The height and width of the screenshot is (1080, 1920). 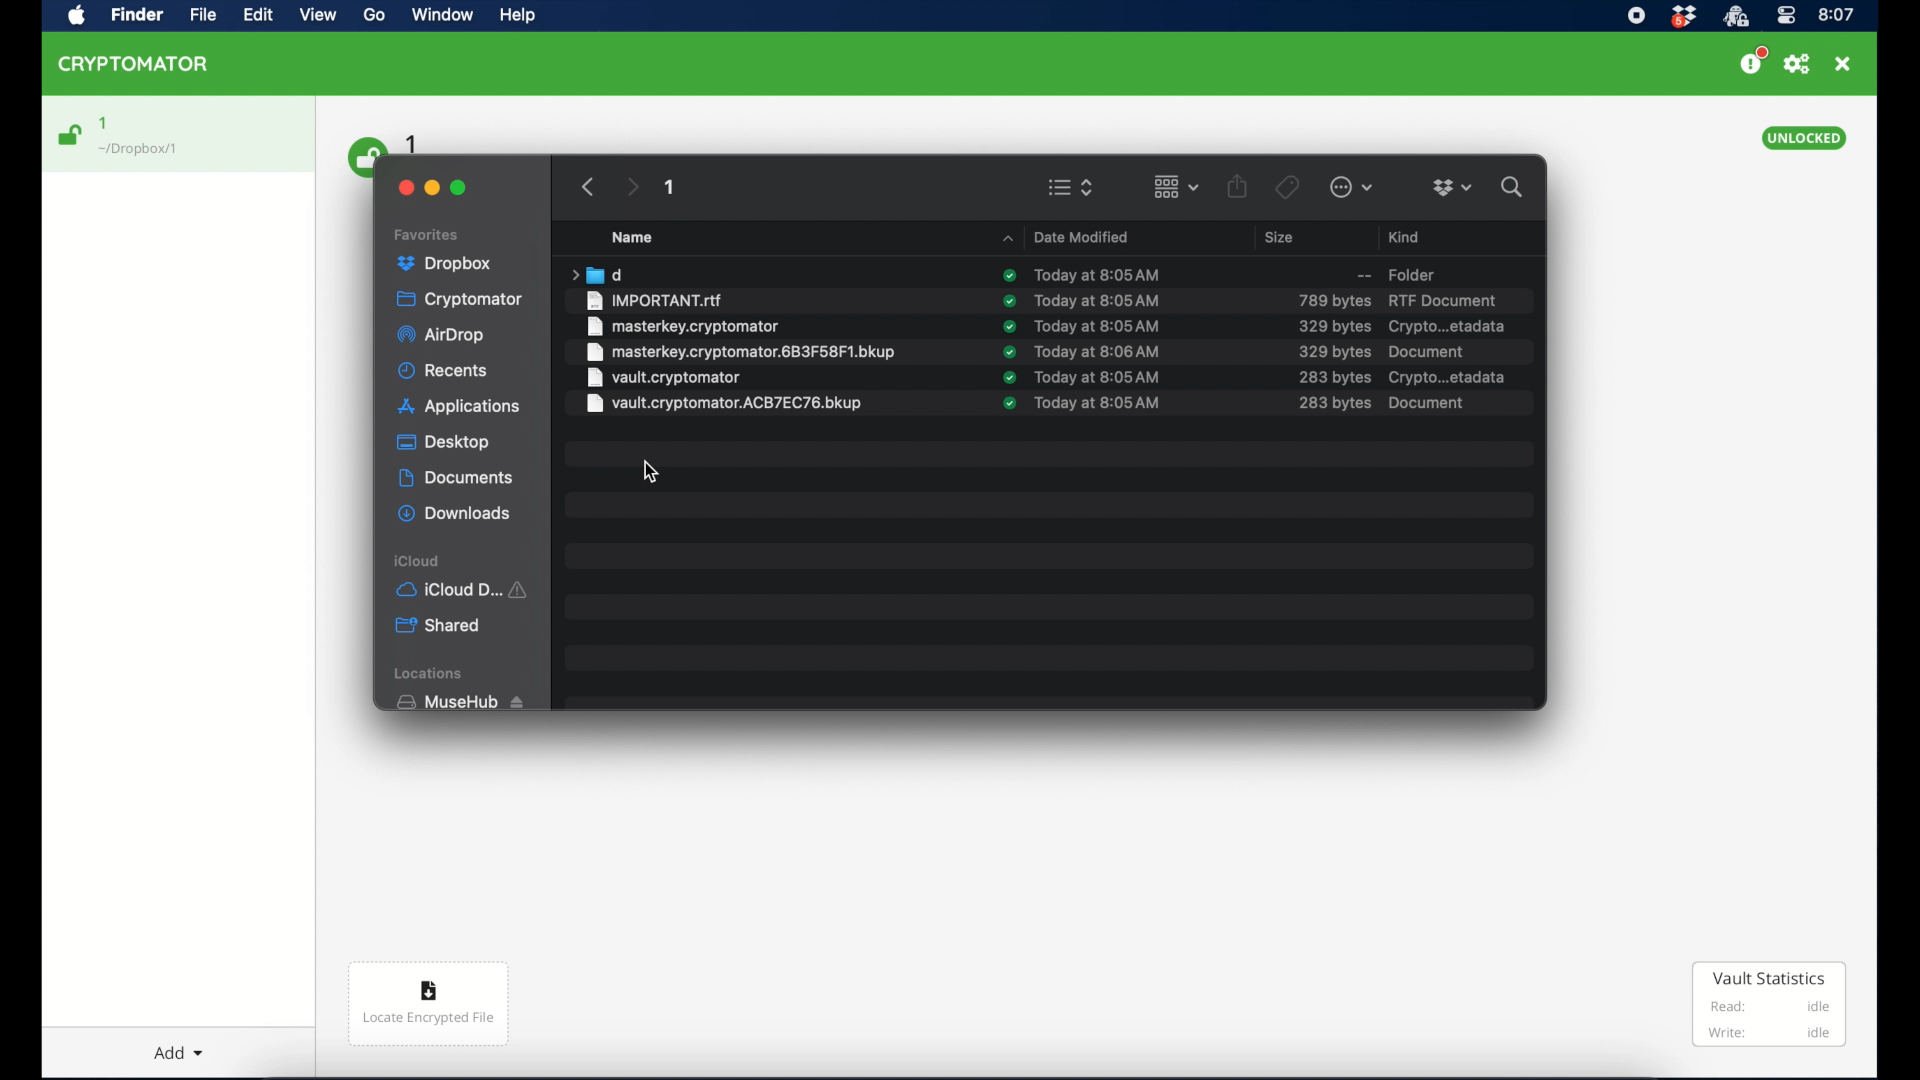 What do you see at coordinates (430, 1007) in the screenshot?
I see `Locate encrypted file` at bounding box center [430, 1007].